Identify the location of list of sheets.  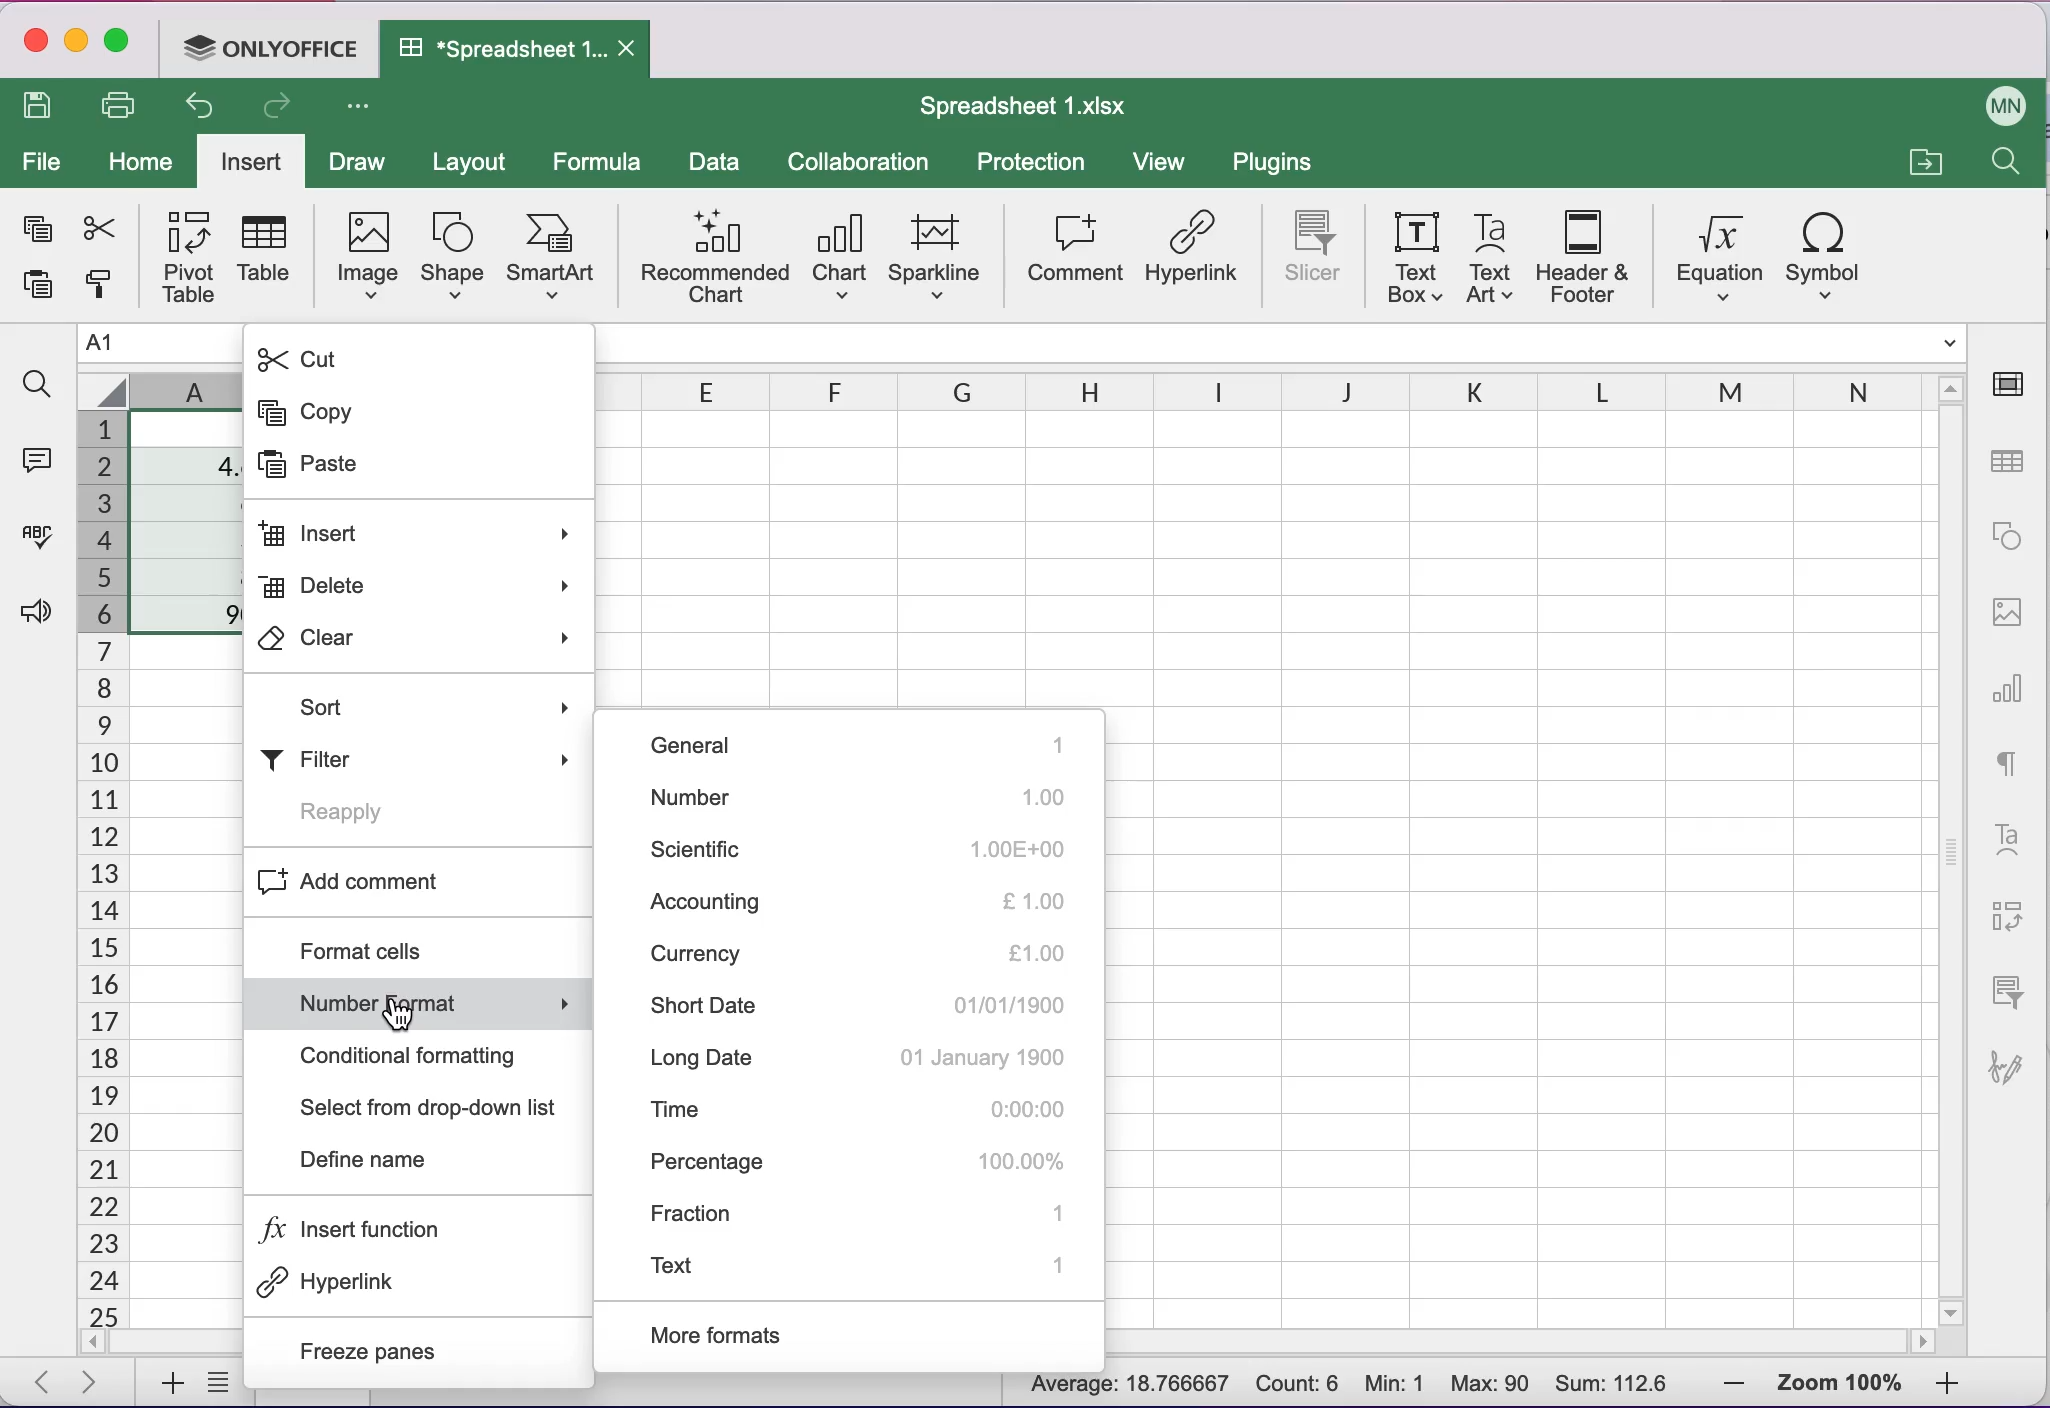
(218, 1385).